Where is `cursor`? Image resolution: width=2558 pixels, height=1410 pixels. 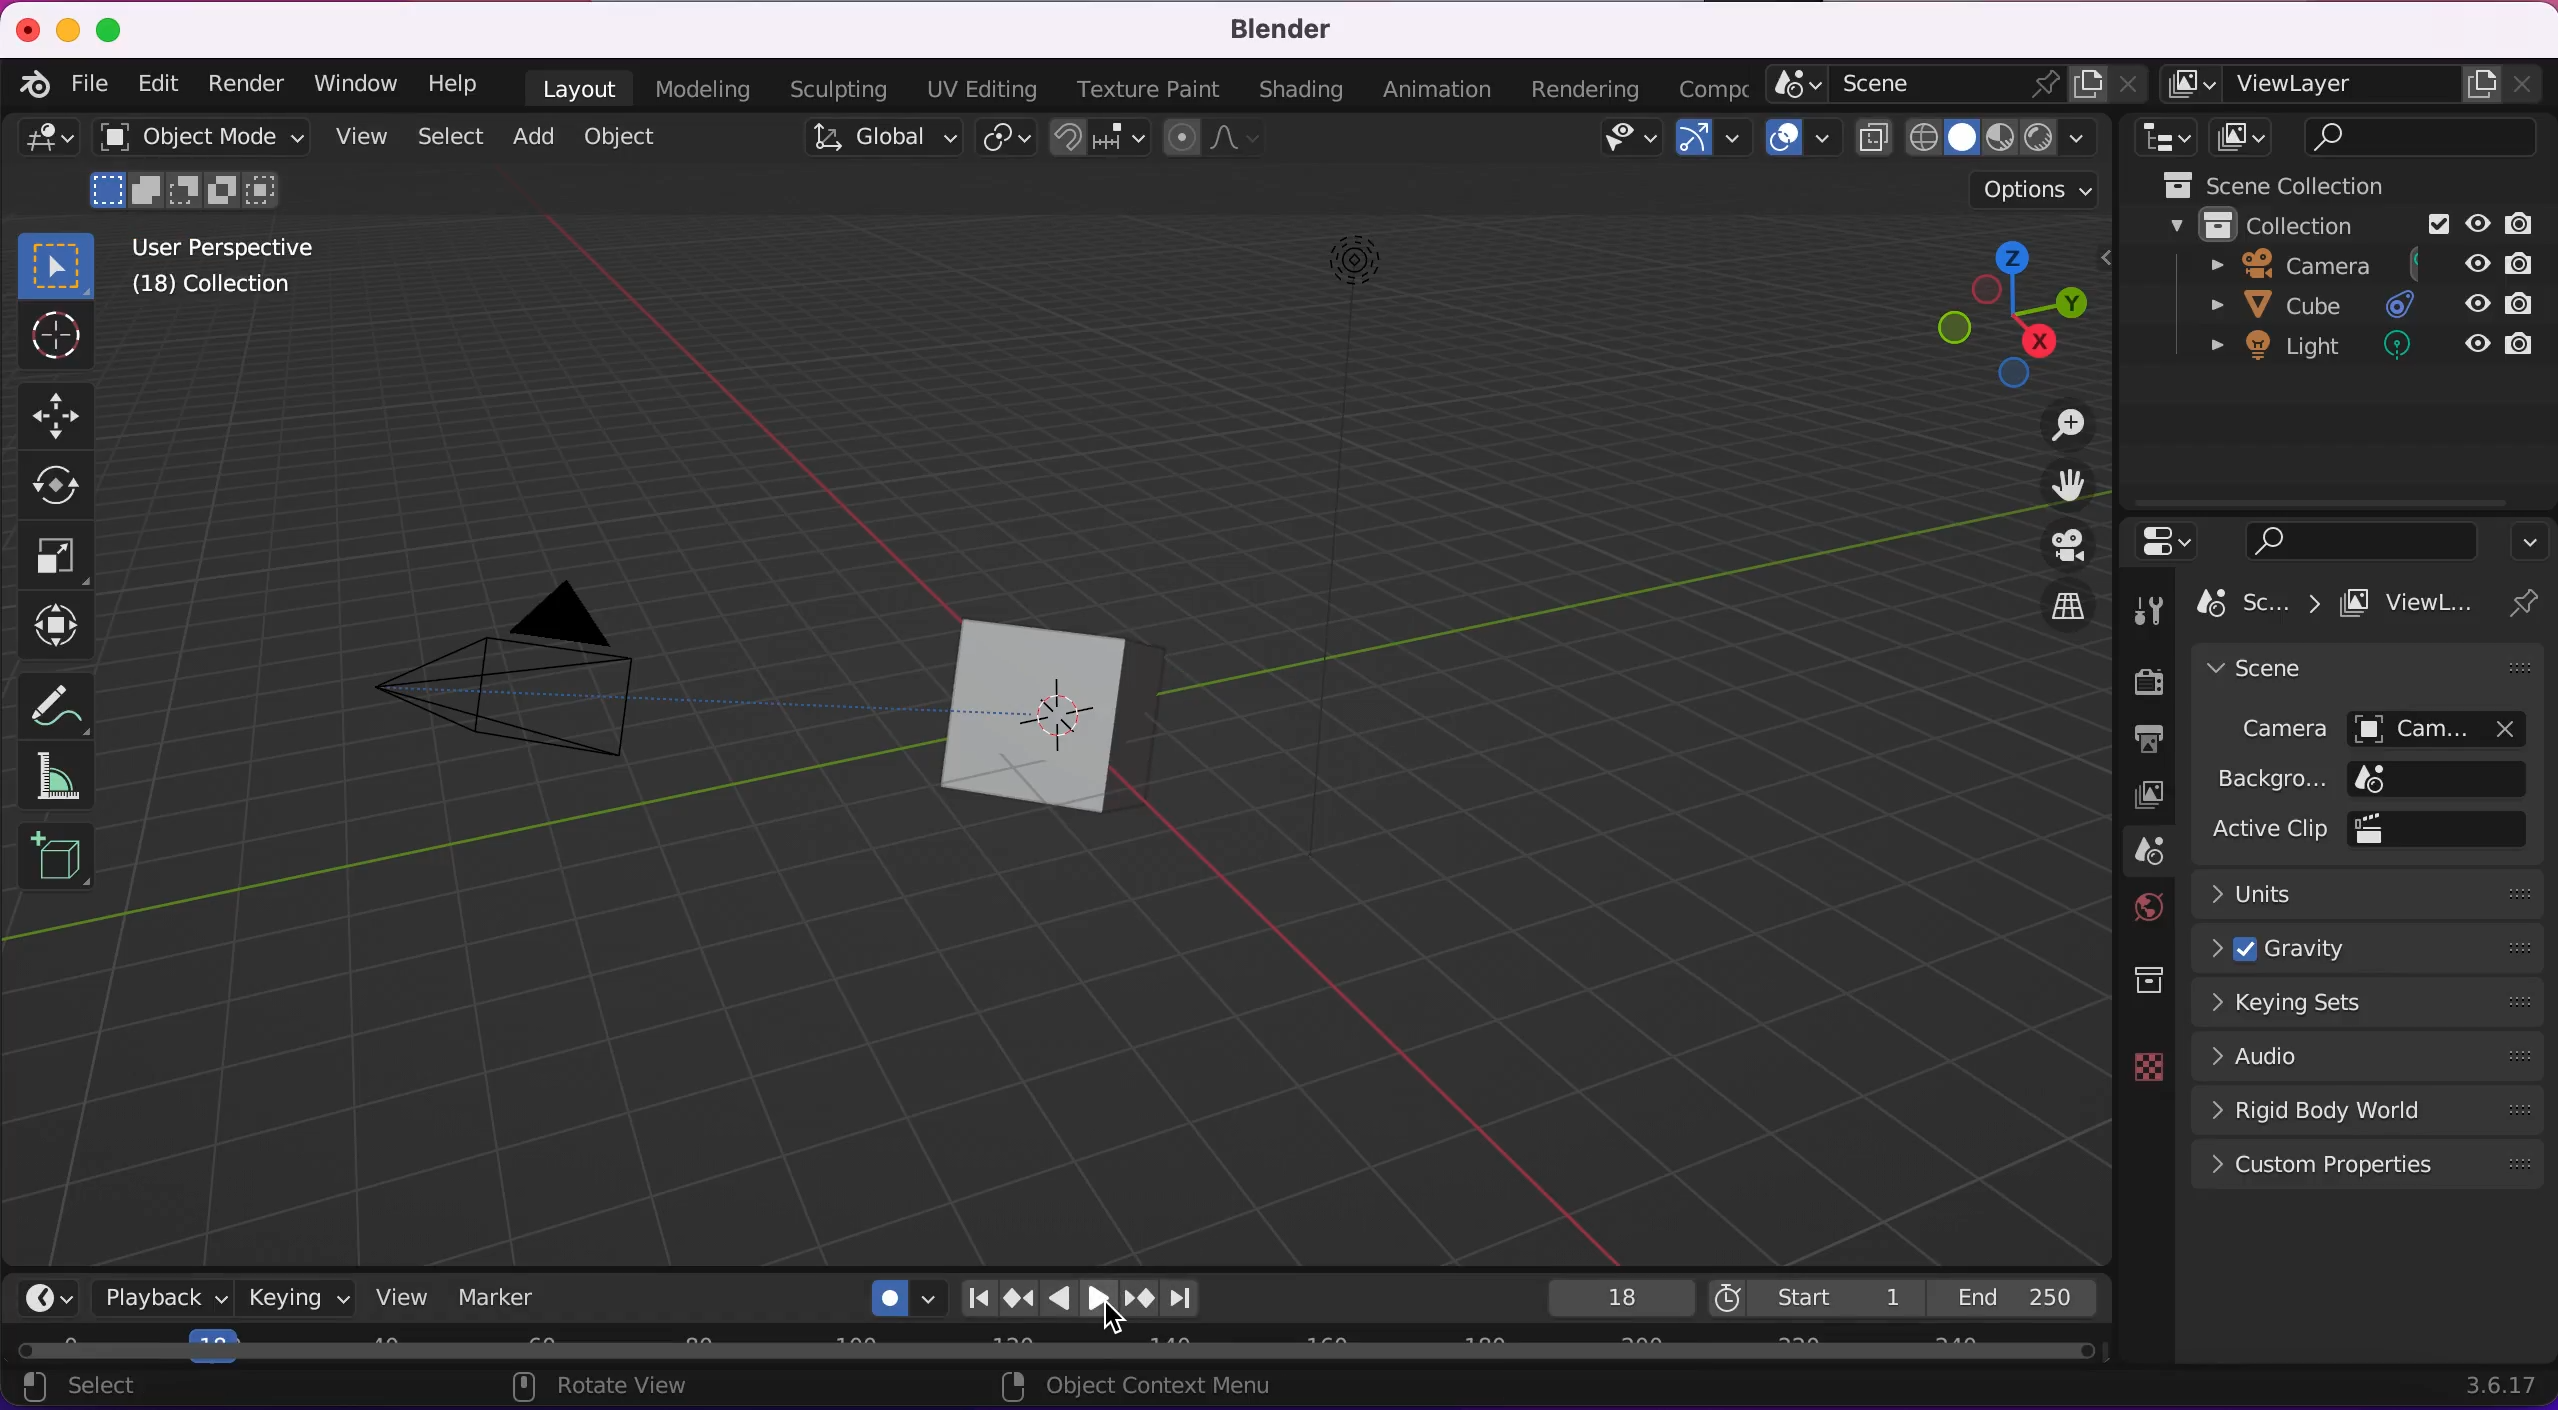
cursor is located at coordinates (1118, 1317).